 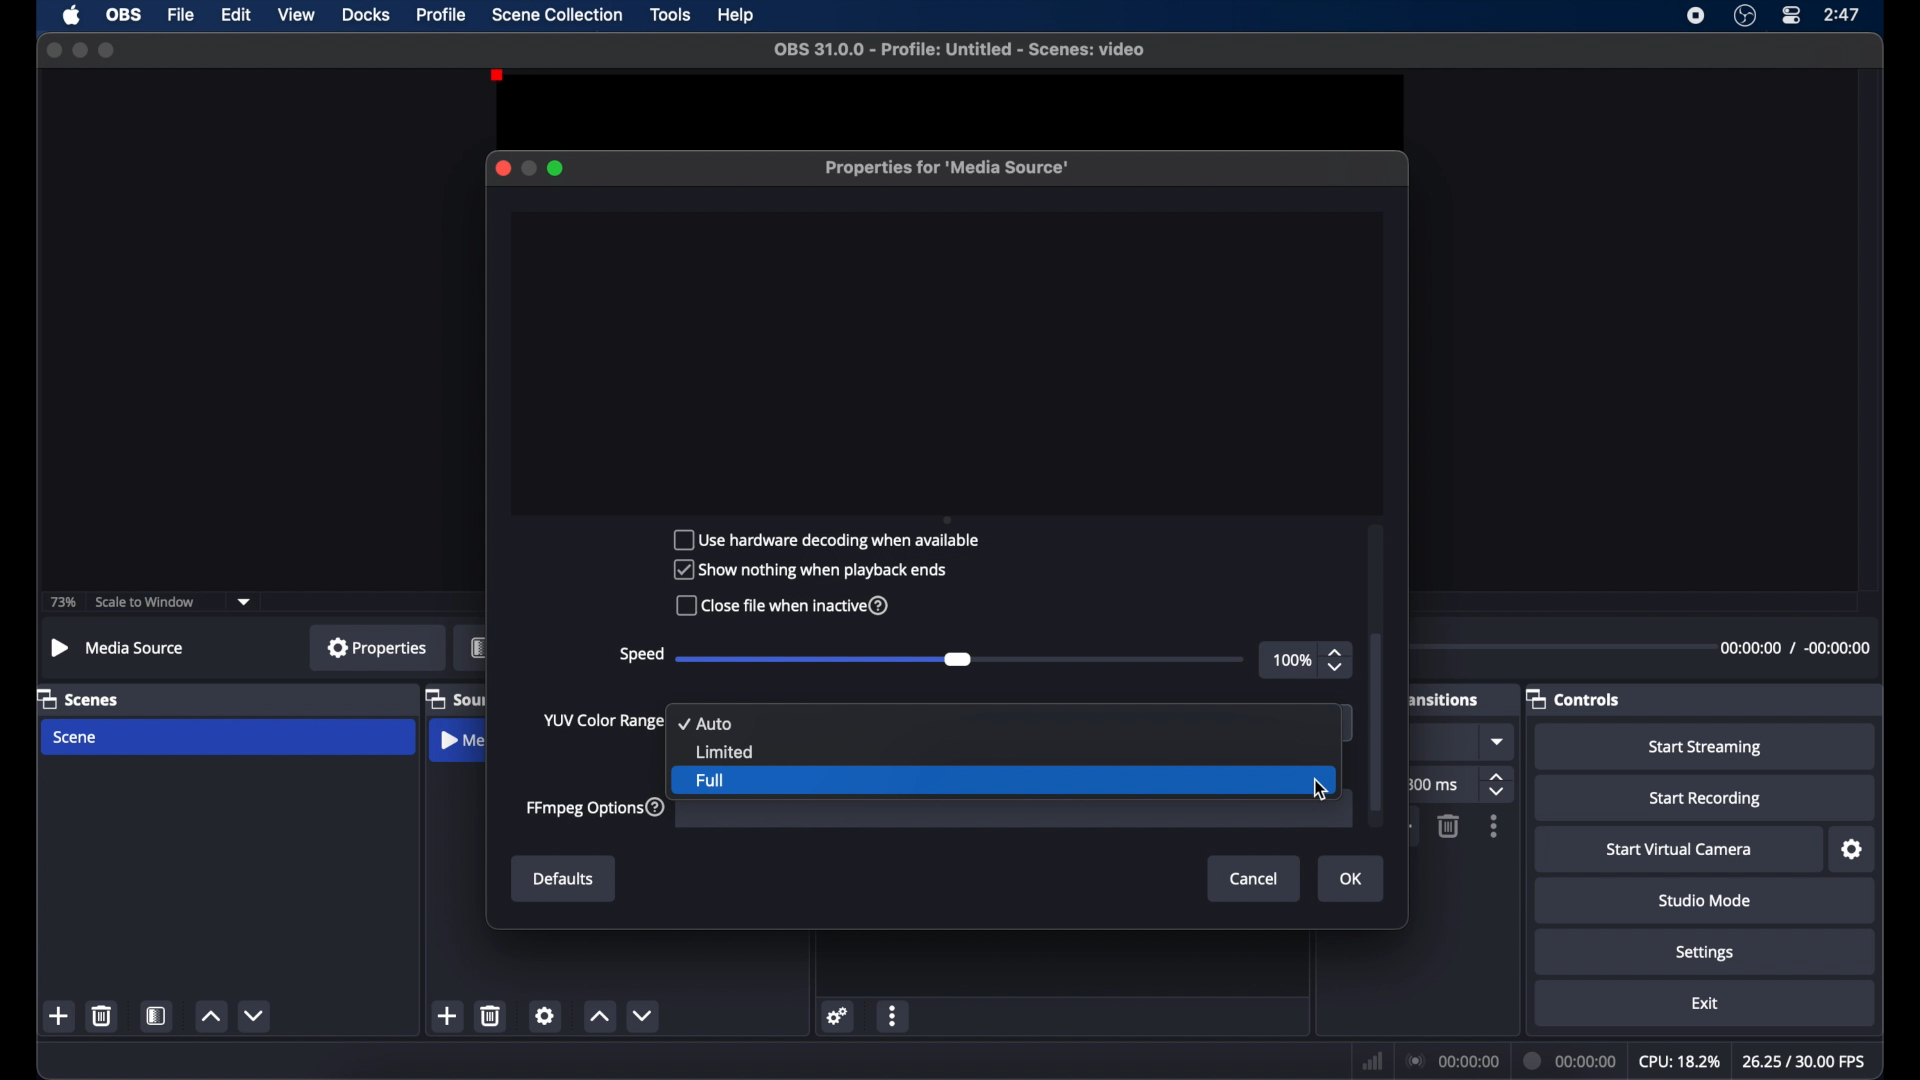 What do you see at coordinates (1319, 789) in the screenshot?
I see `cursor` at bounding box center [1319, 789].